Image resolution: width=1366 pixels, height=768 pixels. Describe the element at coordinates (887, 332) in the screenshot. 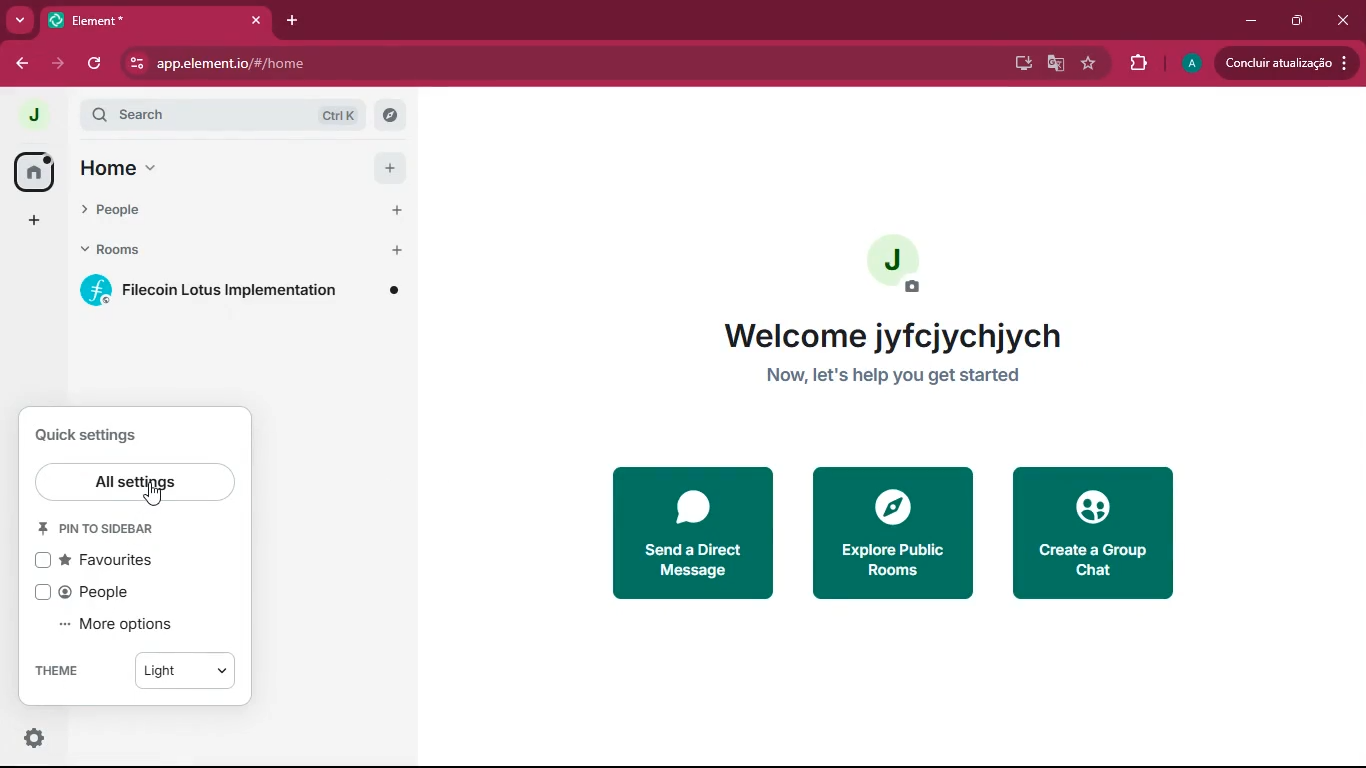

I see `Welcome jyfcjychjych` at that location.